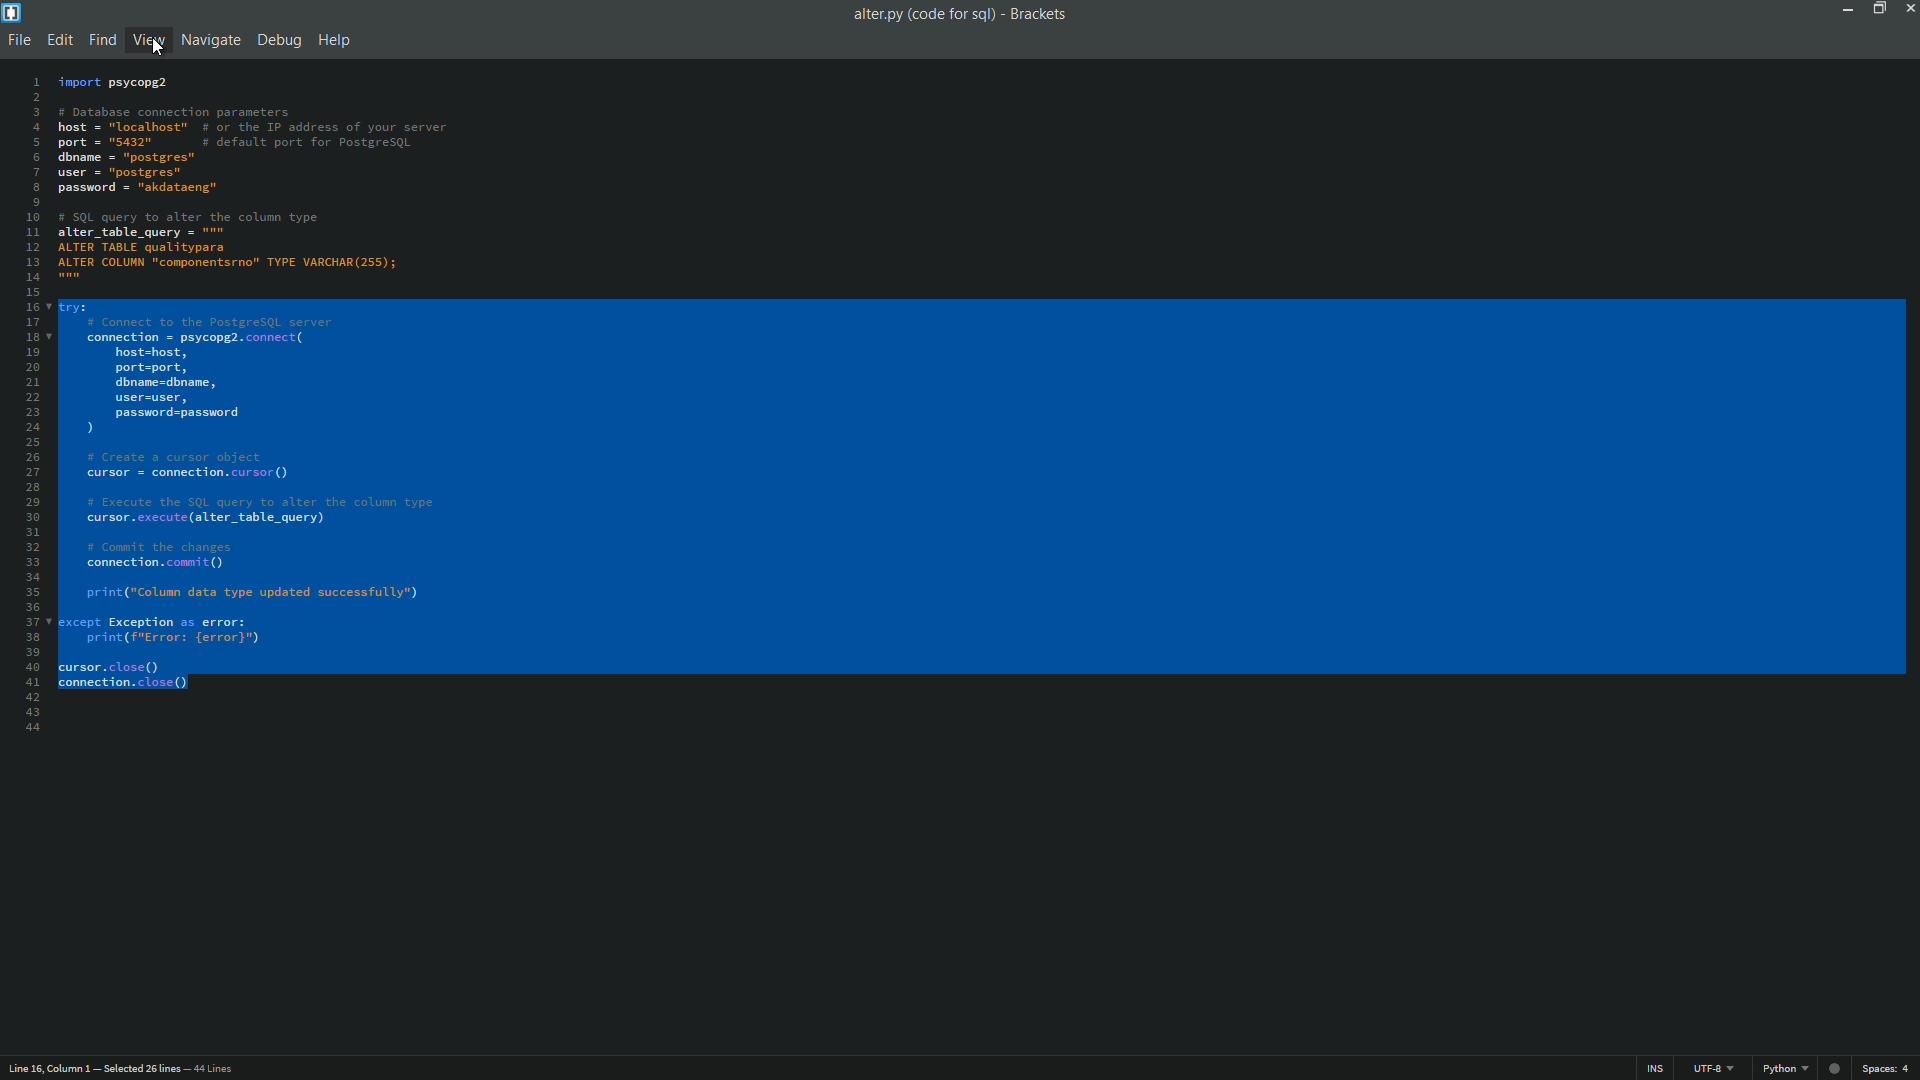 This screenshot has height=1080, width=1920. What do you see at coordinates (1803, 1069) in the screenshot?
I see `file format` at bounding box center [1803, 1069].